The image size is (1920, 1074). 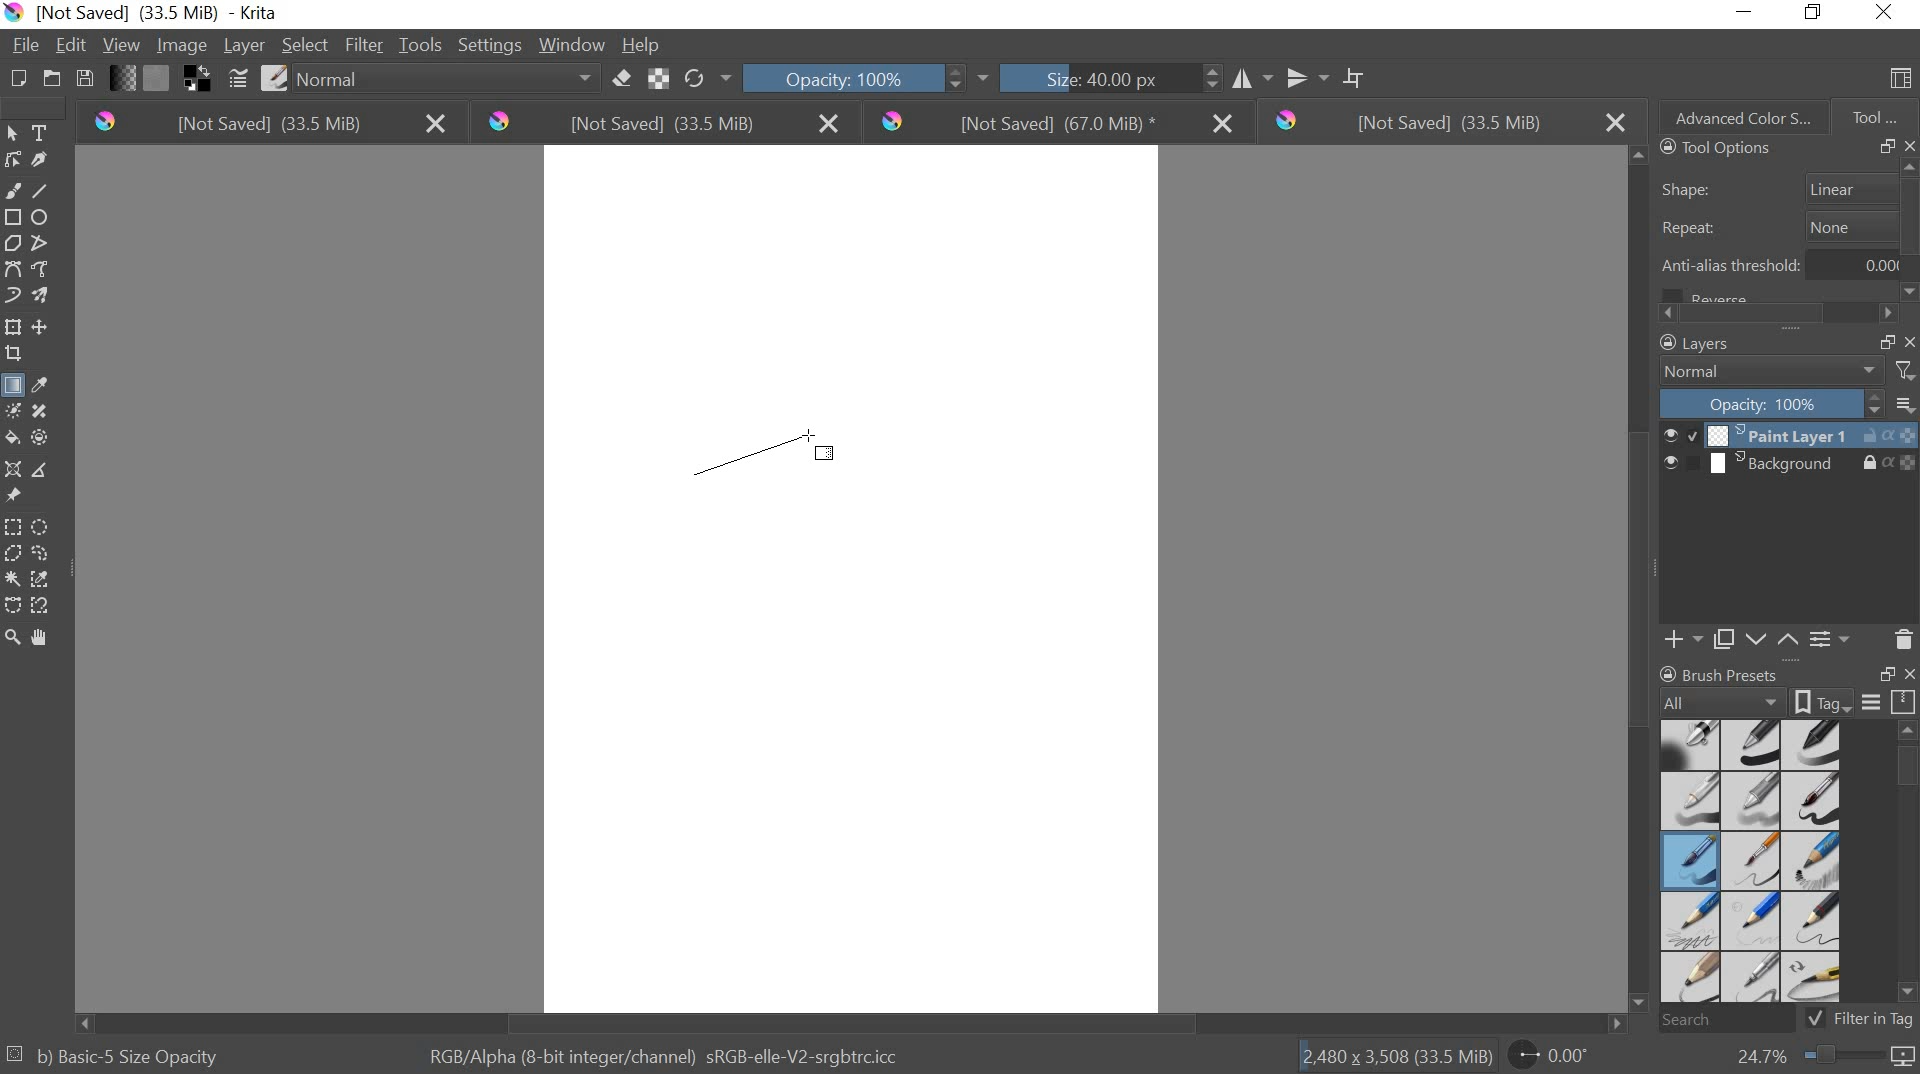 I want to click on dynamic brush, so click(x=12, y=294).